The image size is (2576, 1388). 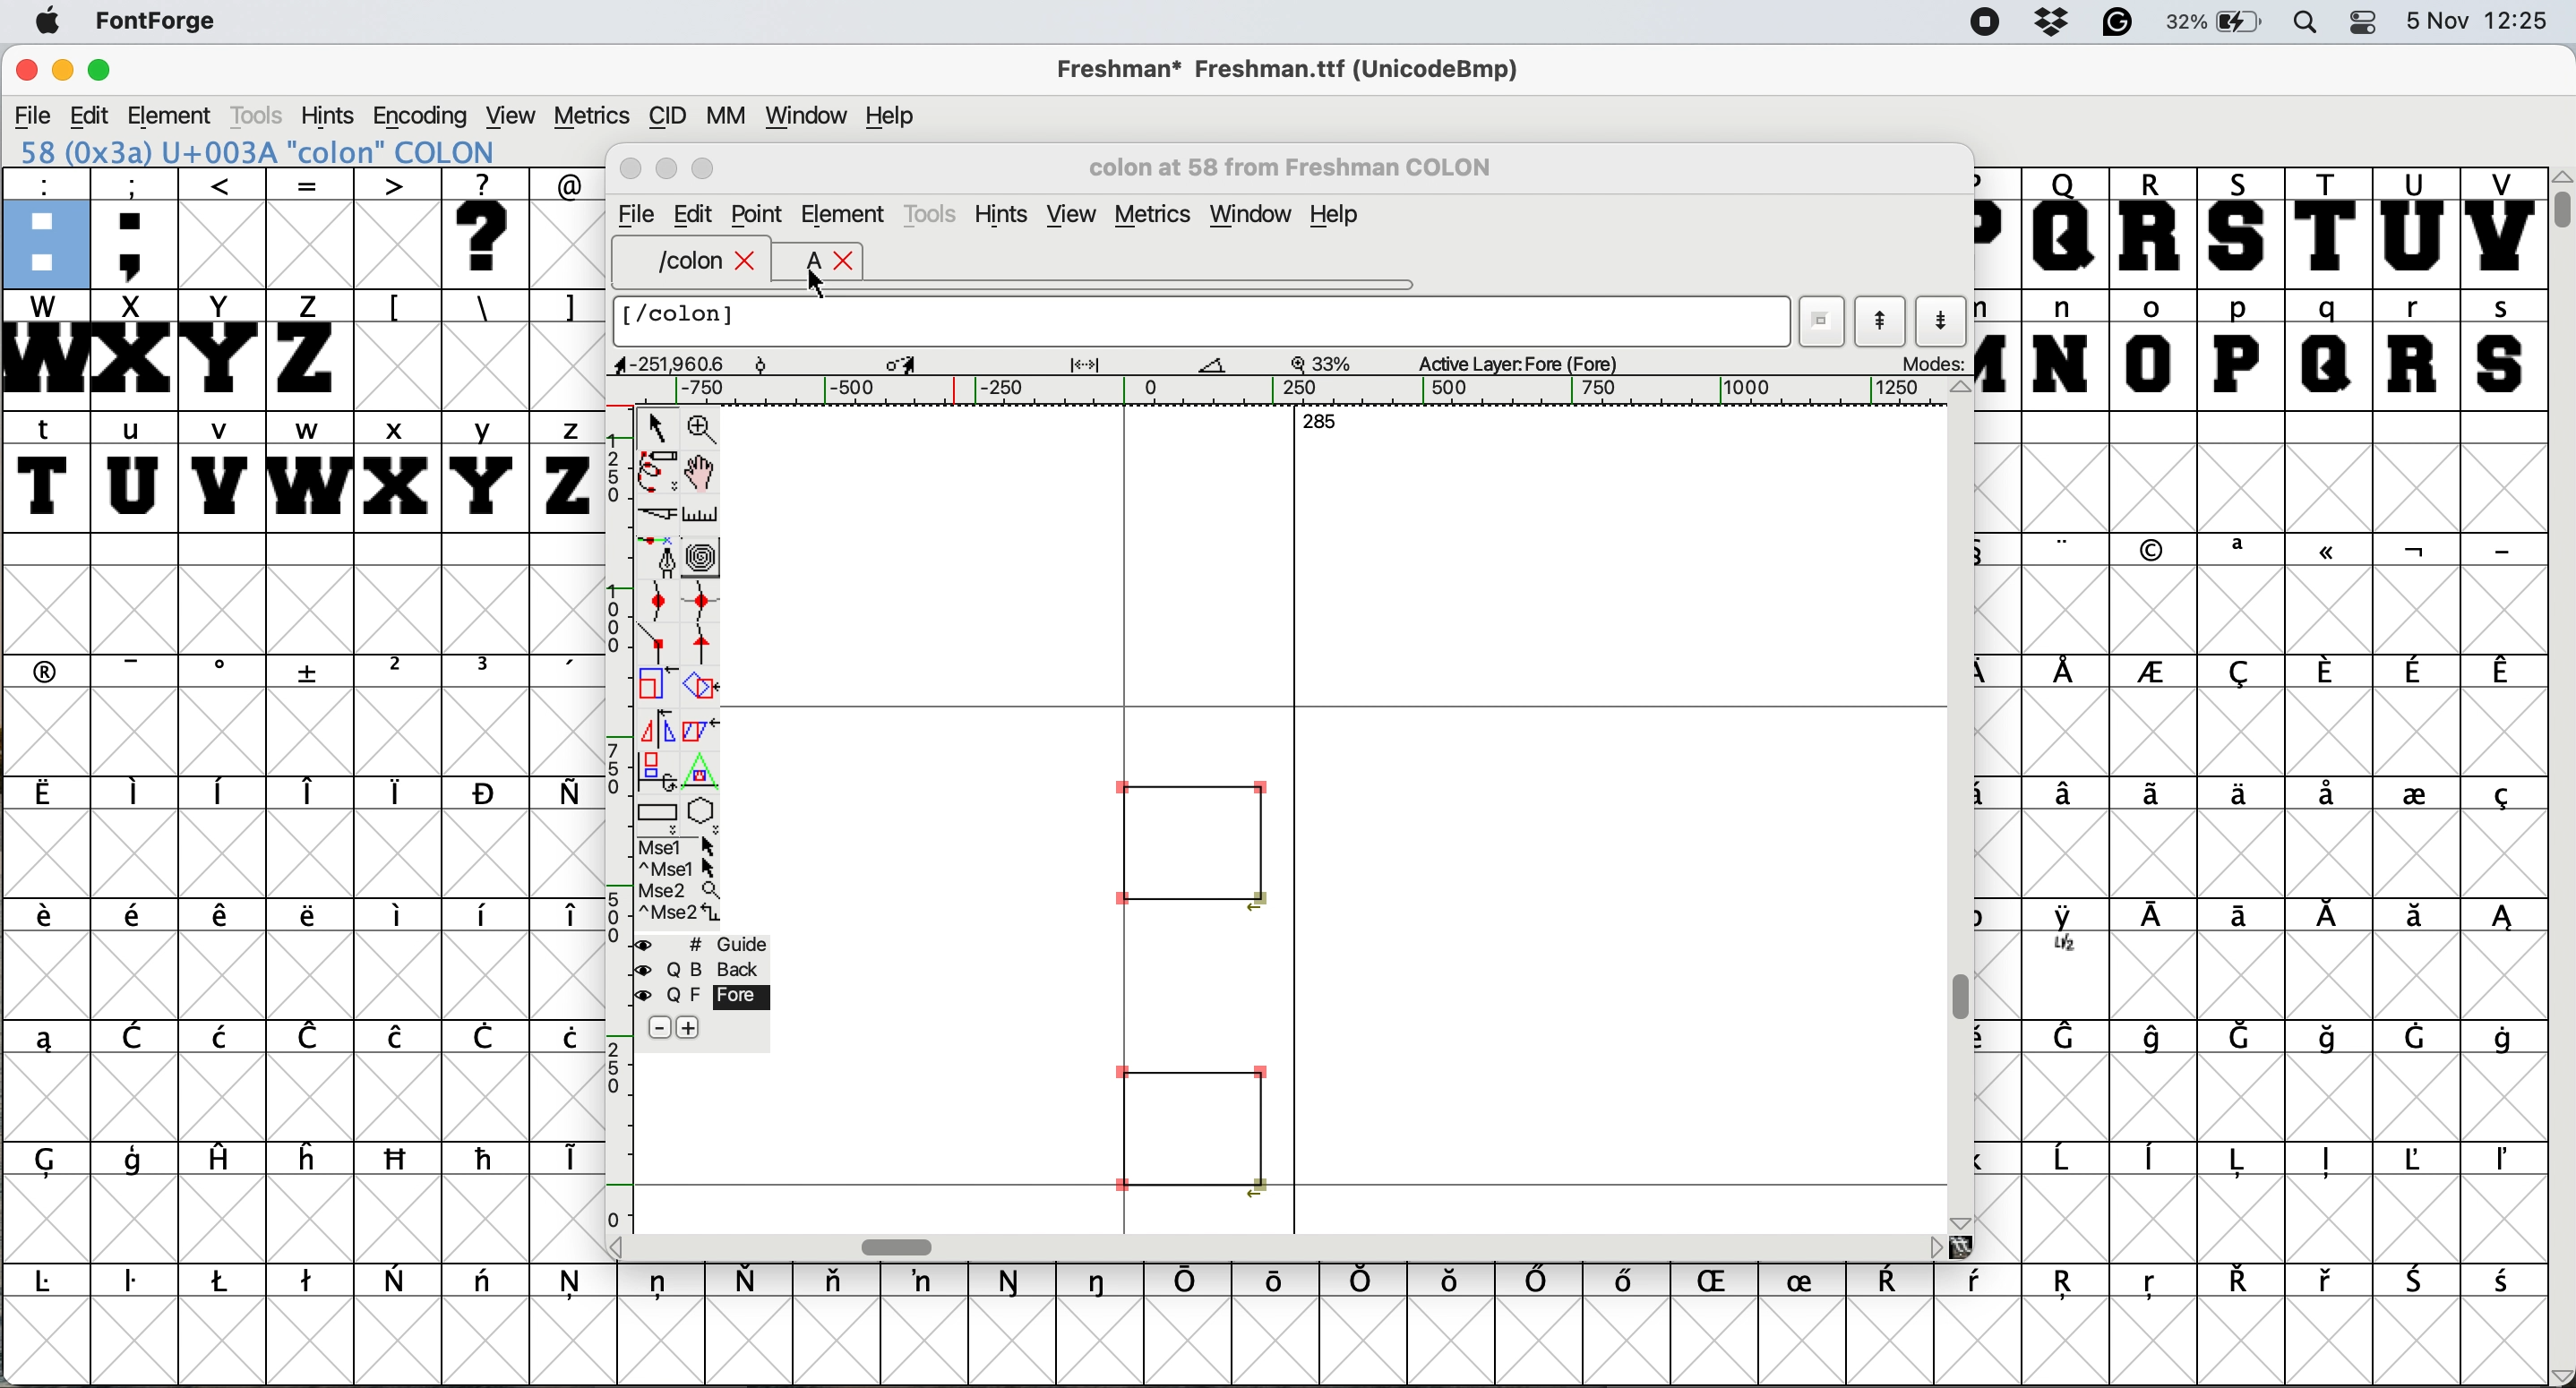 I want to click on symbol, so click(x=1810, y=1278).